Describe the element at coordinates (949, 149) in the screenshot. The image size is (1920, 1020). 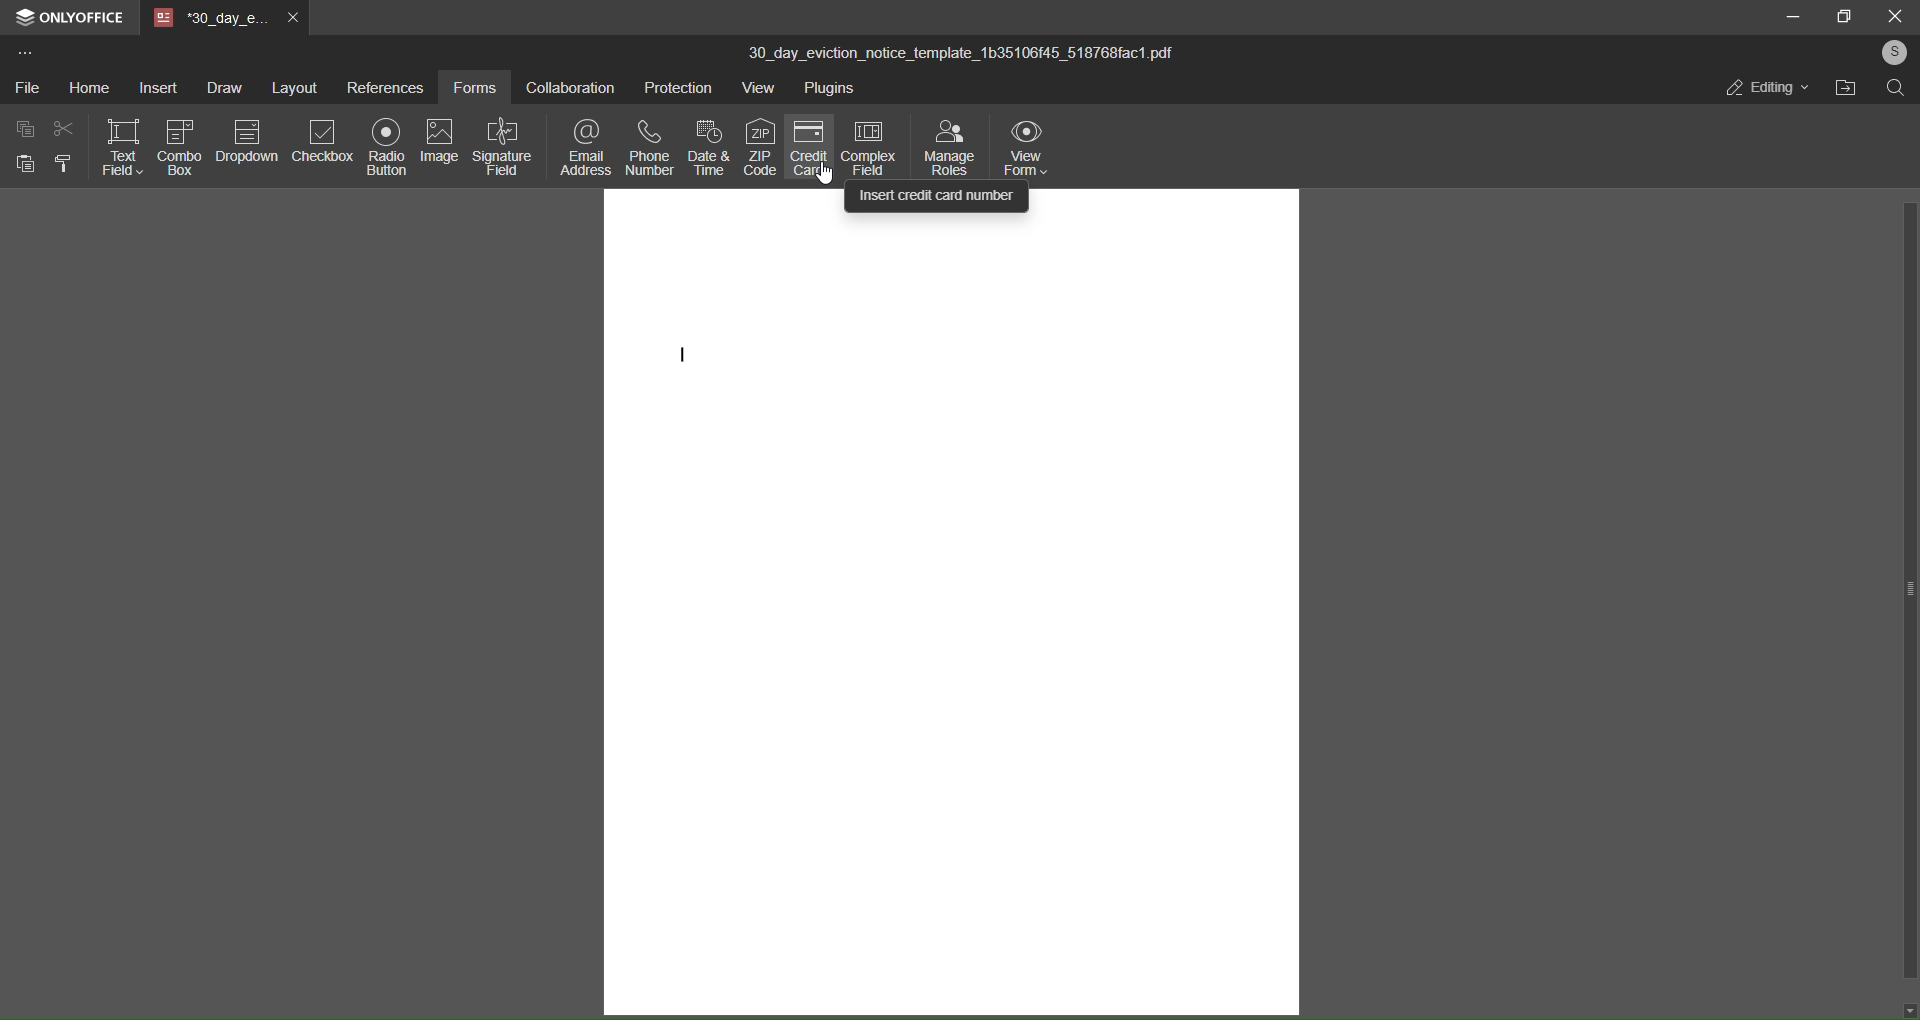
I see `manage roles` at that location.